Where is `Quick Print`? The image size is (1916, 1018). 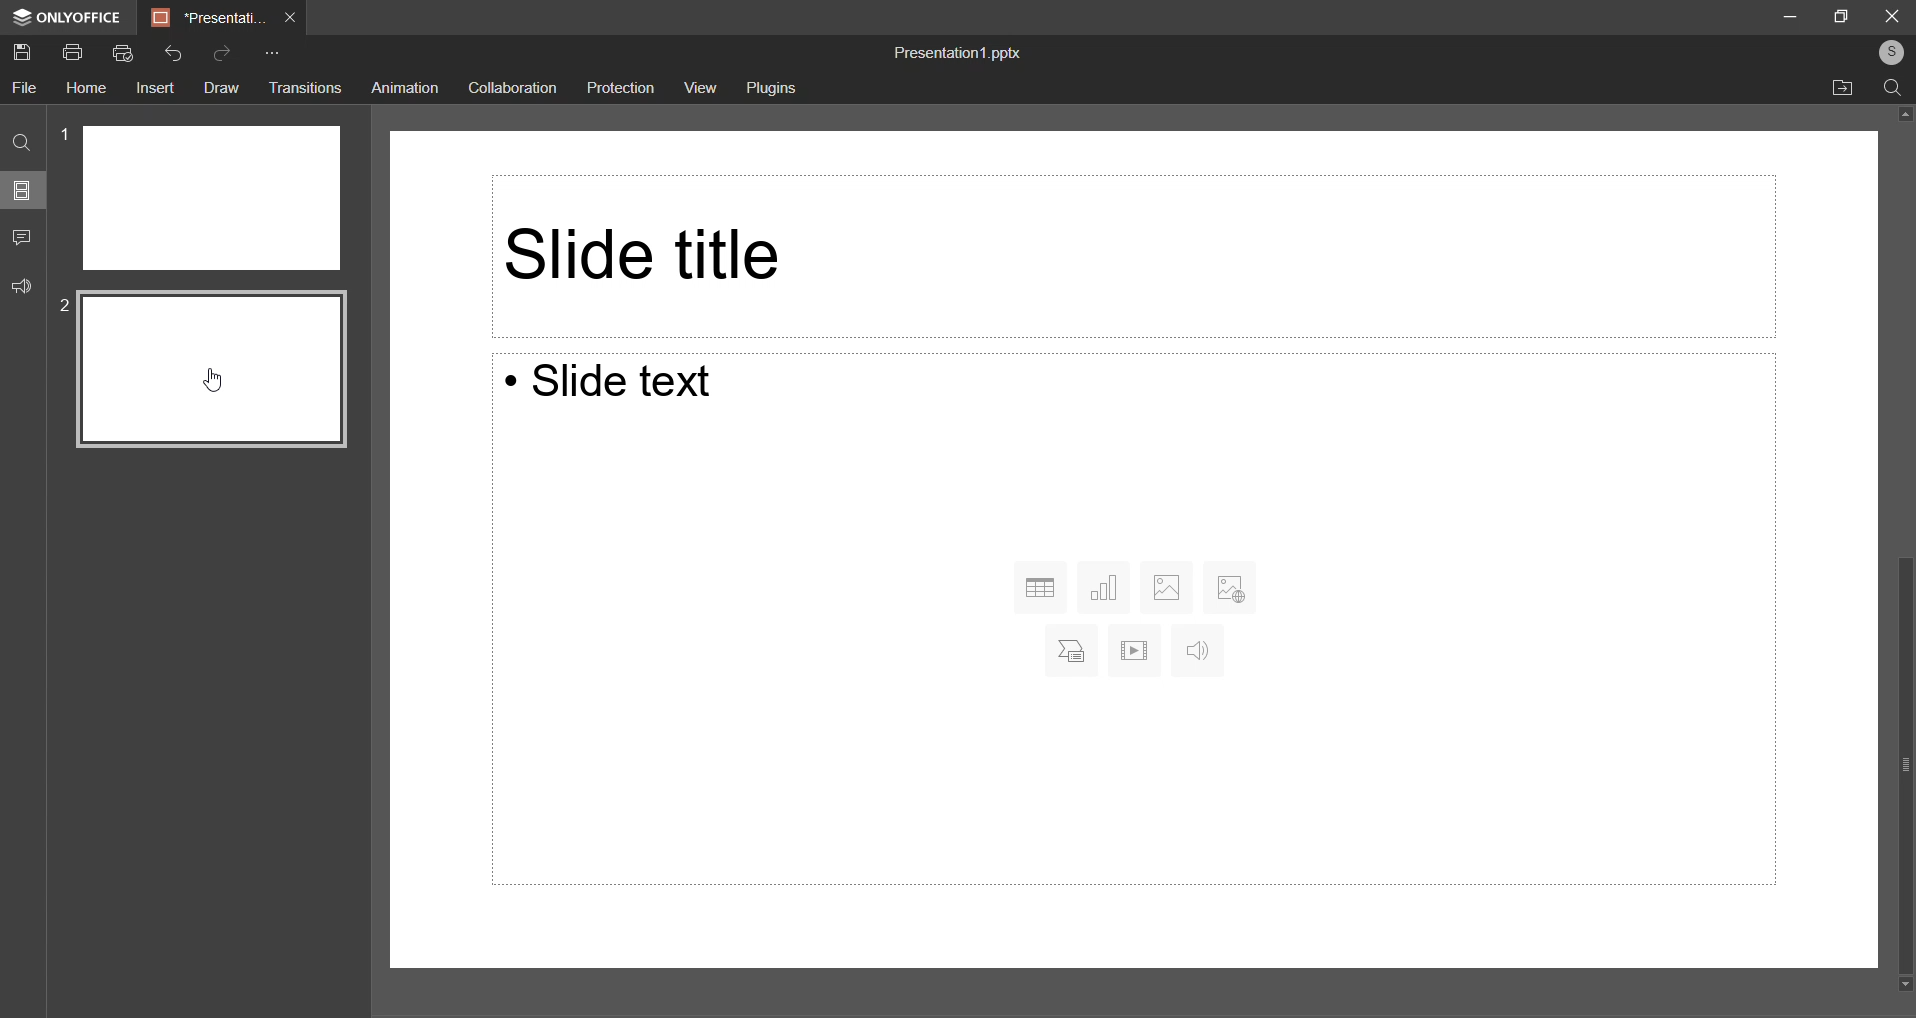
Quick Print is located at coordinates (123, 54).